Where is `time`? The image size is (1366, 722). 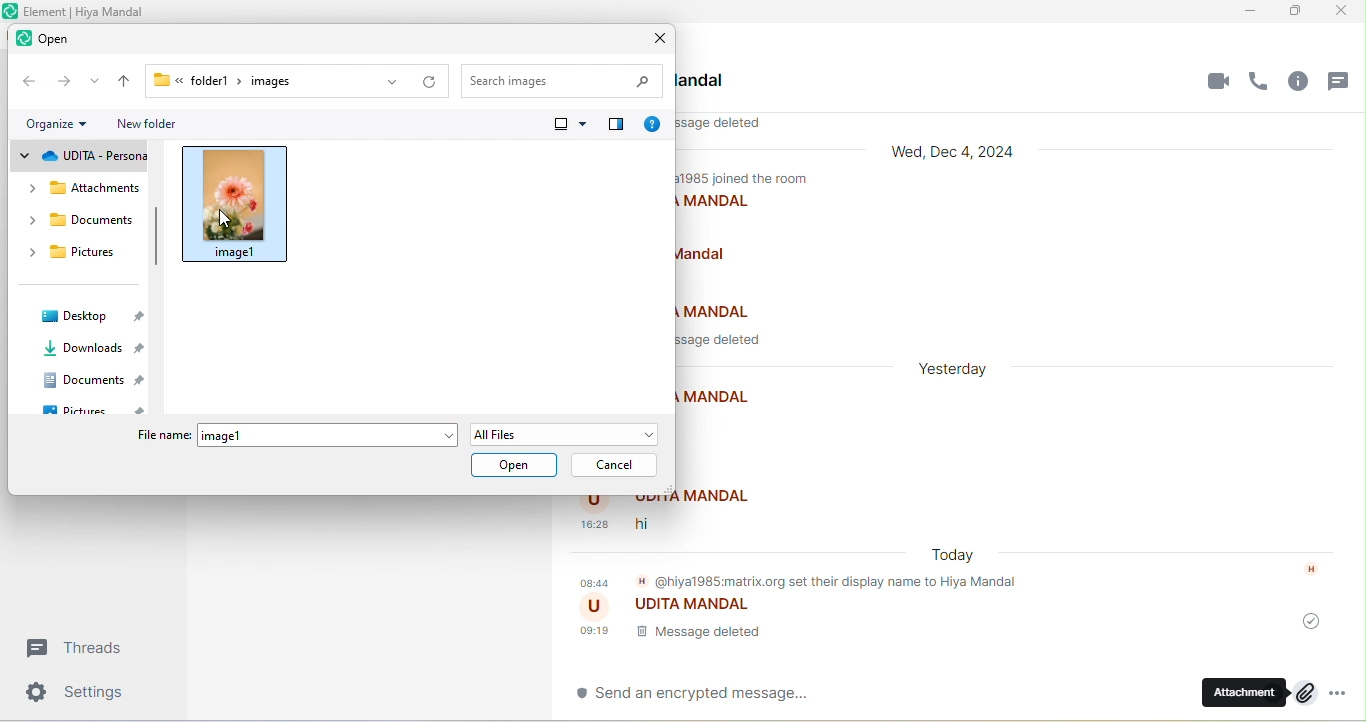 time is located at coordinates (595, 524).